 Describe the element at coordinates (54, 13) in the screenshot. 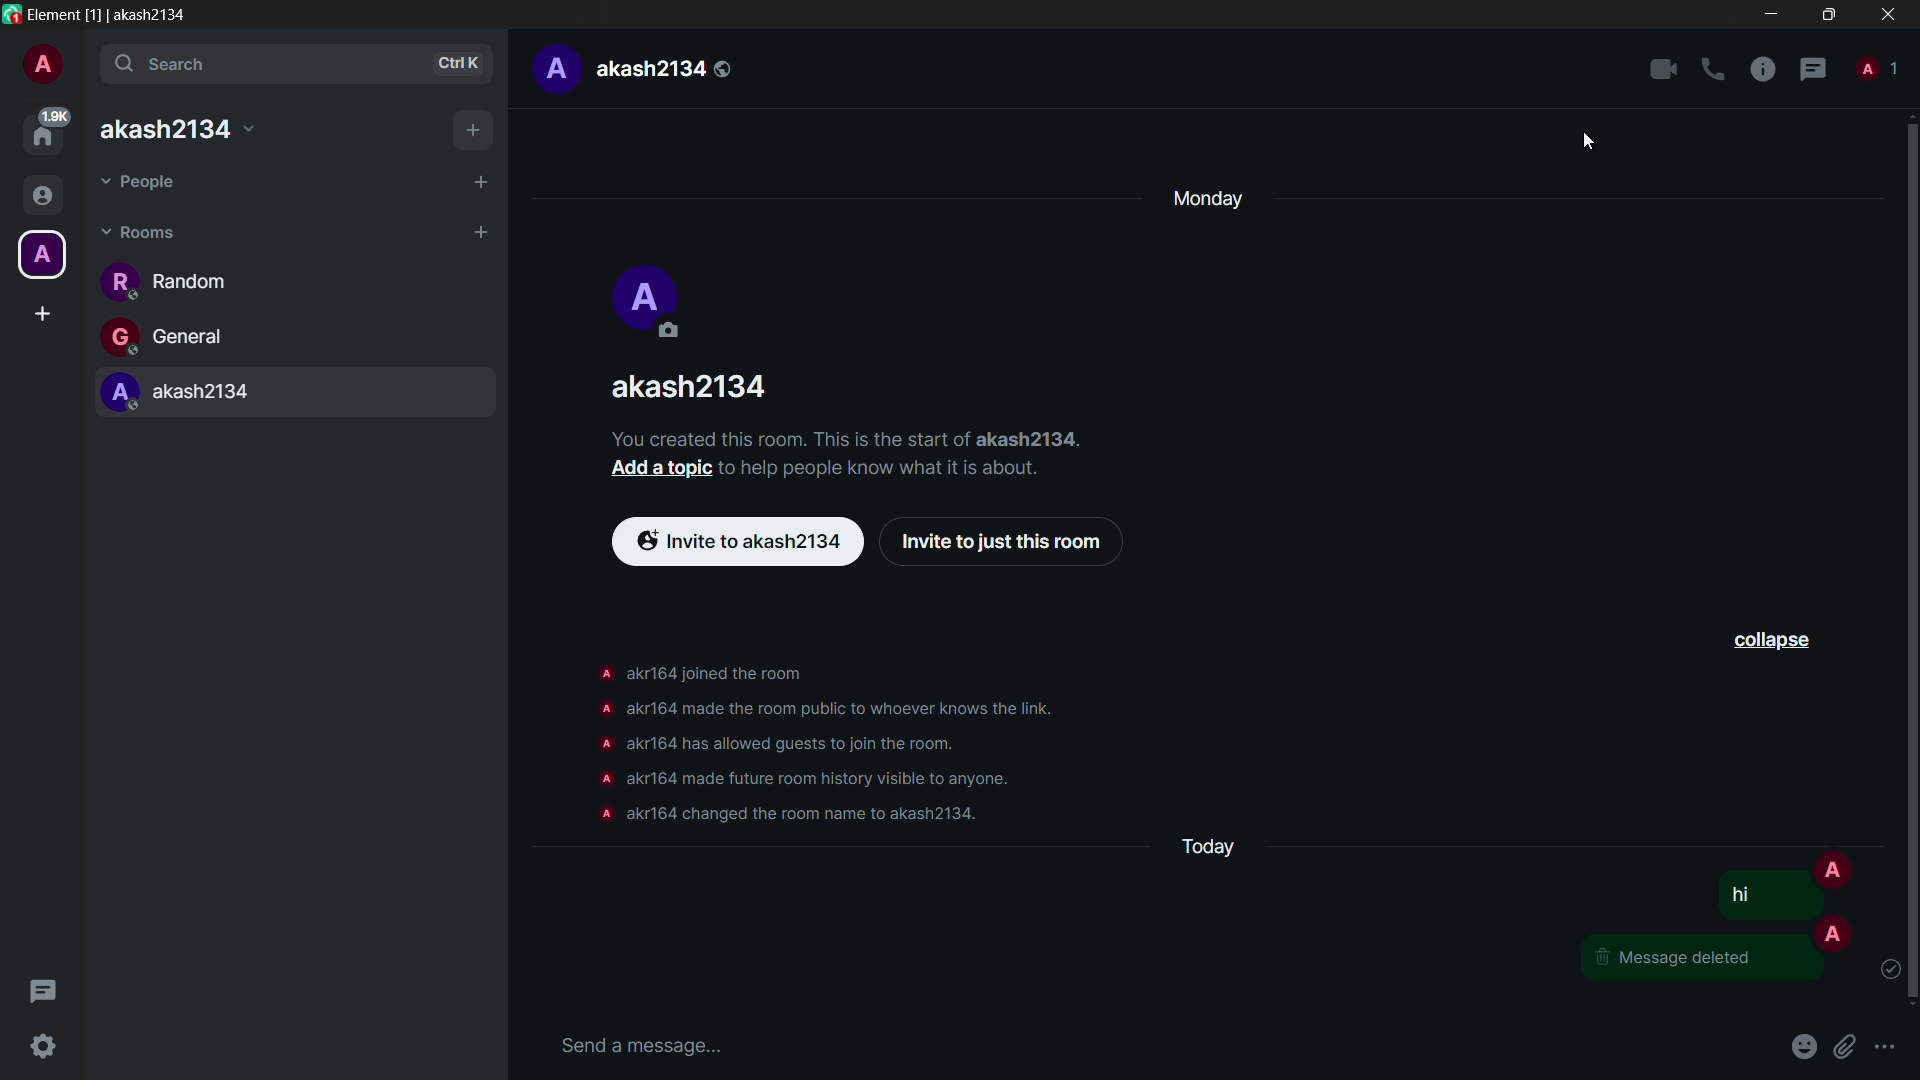

I see `Element` at that location.